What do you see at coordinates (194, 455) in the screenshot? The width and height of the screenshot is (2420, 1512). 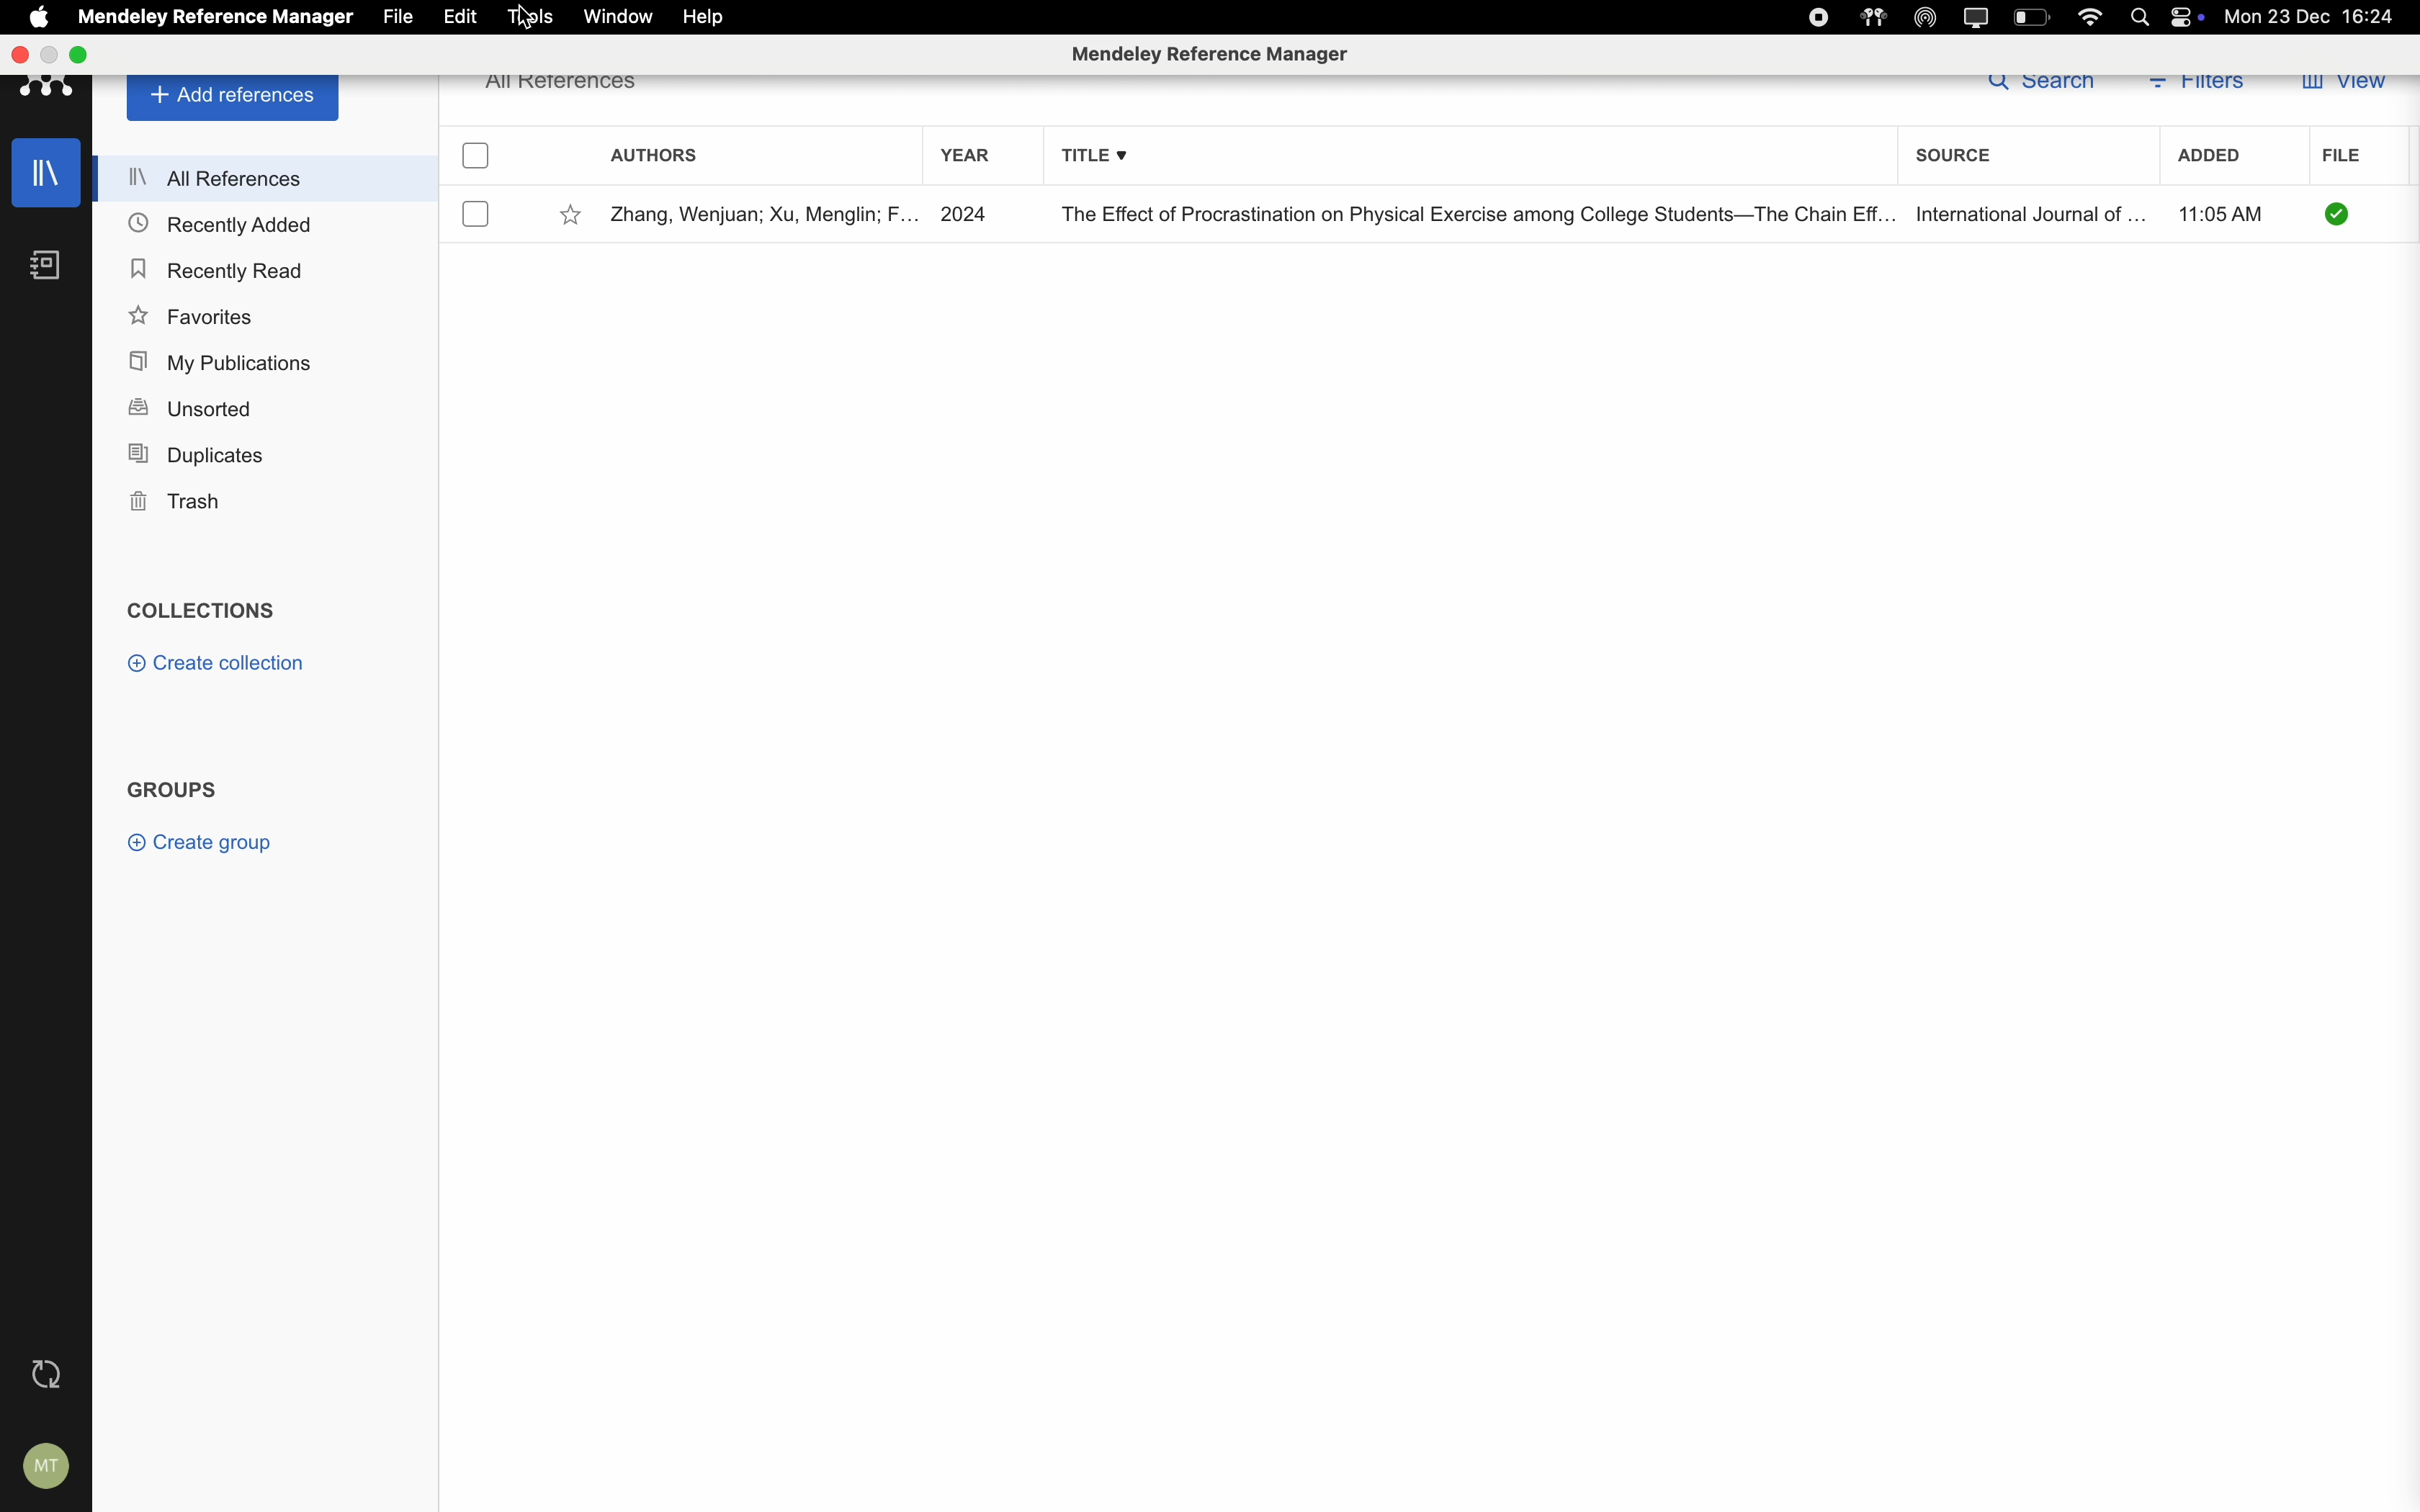 I see `duplicates` at bounding box center [194, 455].